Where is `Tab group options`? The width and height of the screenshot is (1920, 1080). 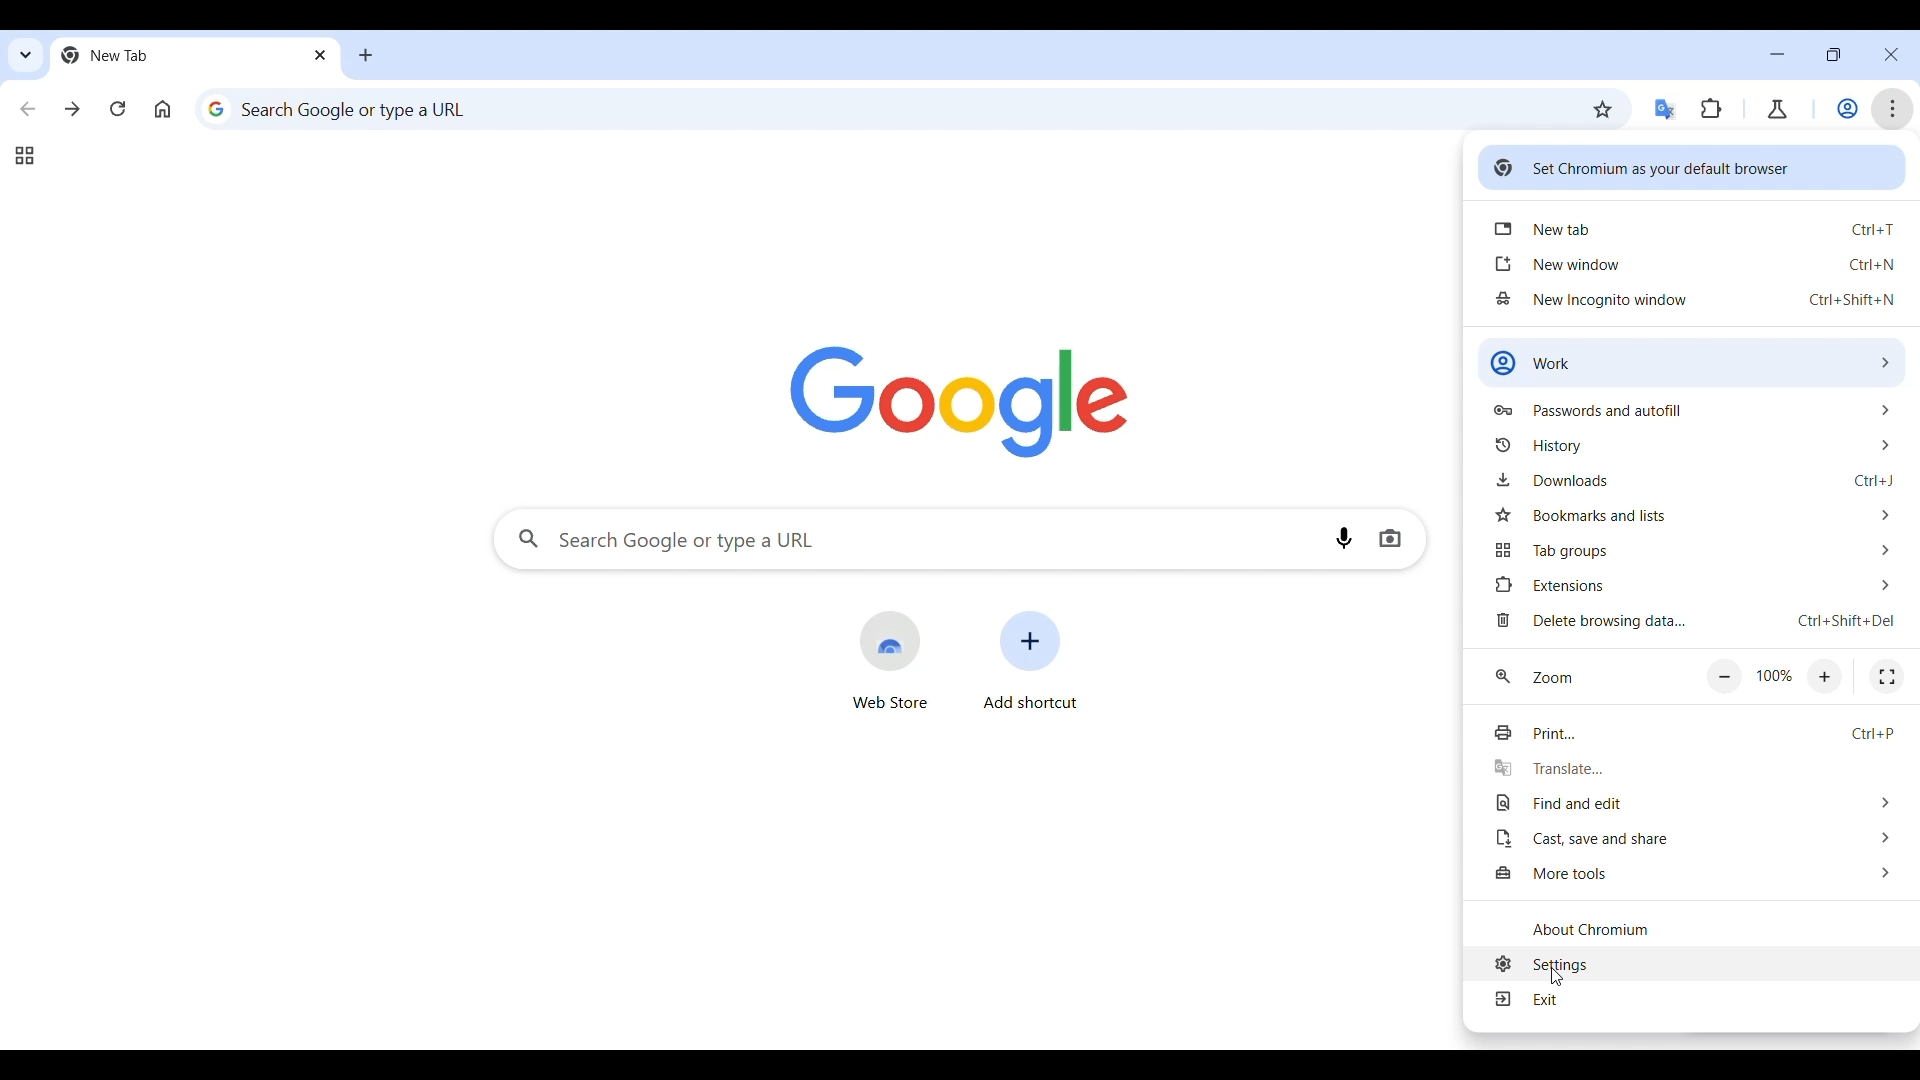 Tab group options is located at coordinates (1693, 550).